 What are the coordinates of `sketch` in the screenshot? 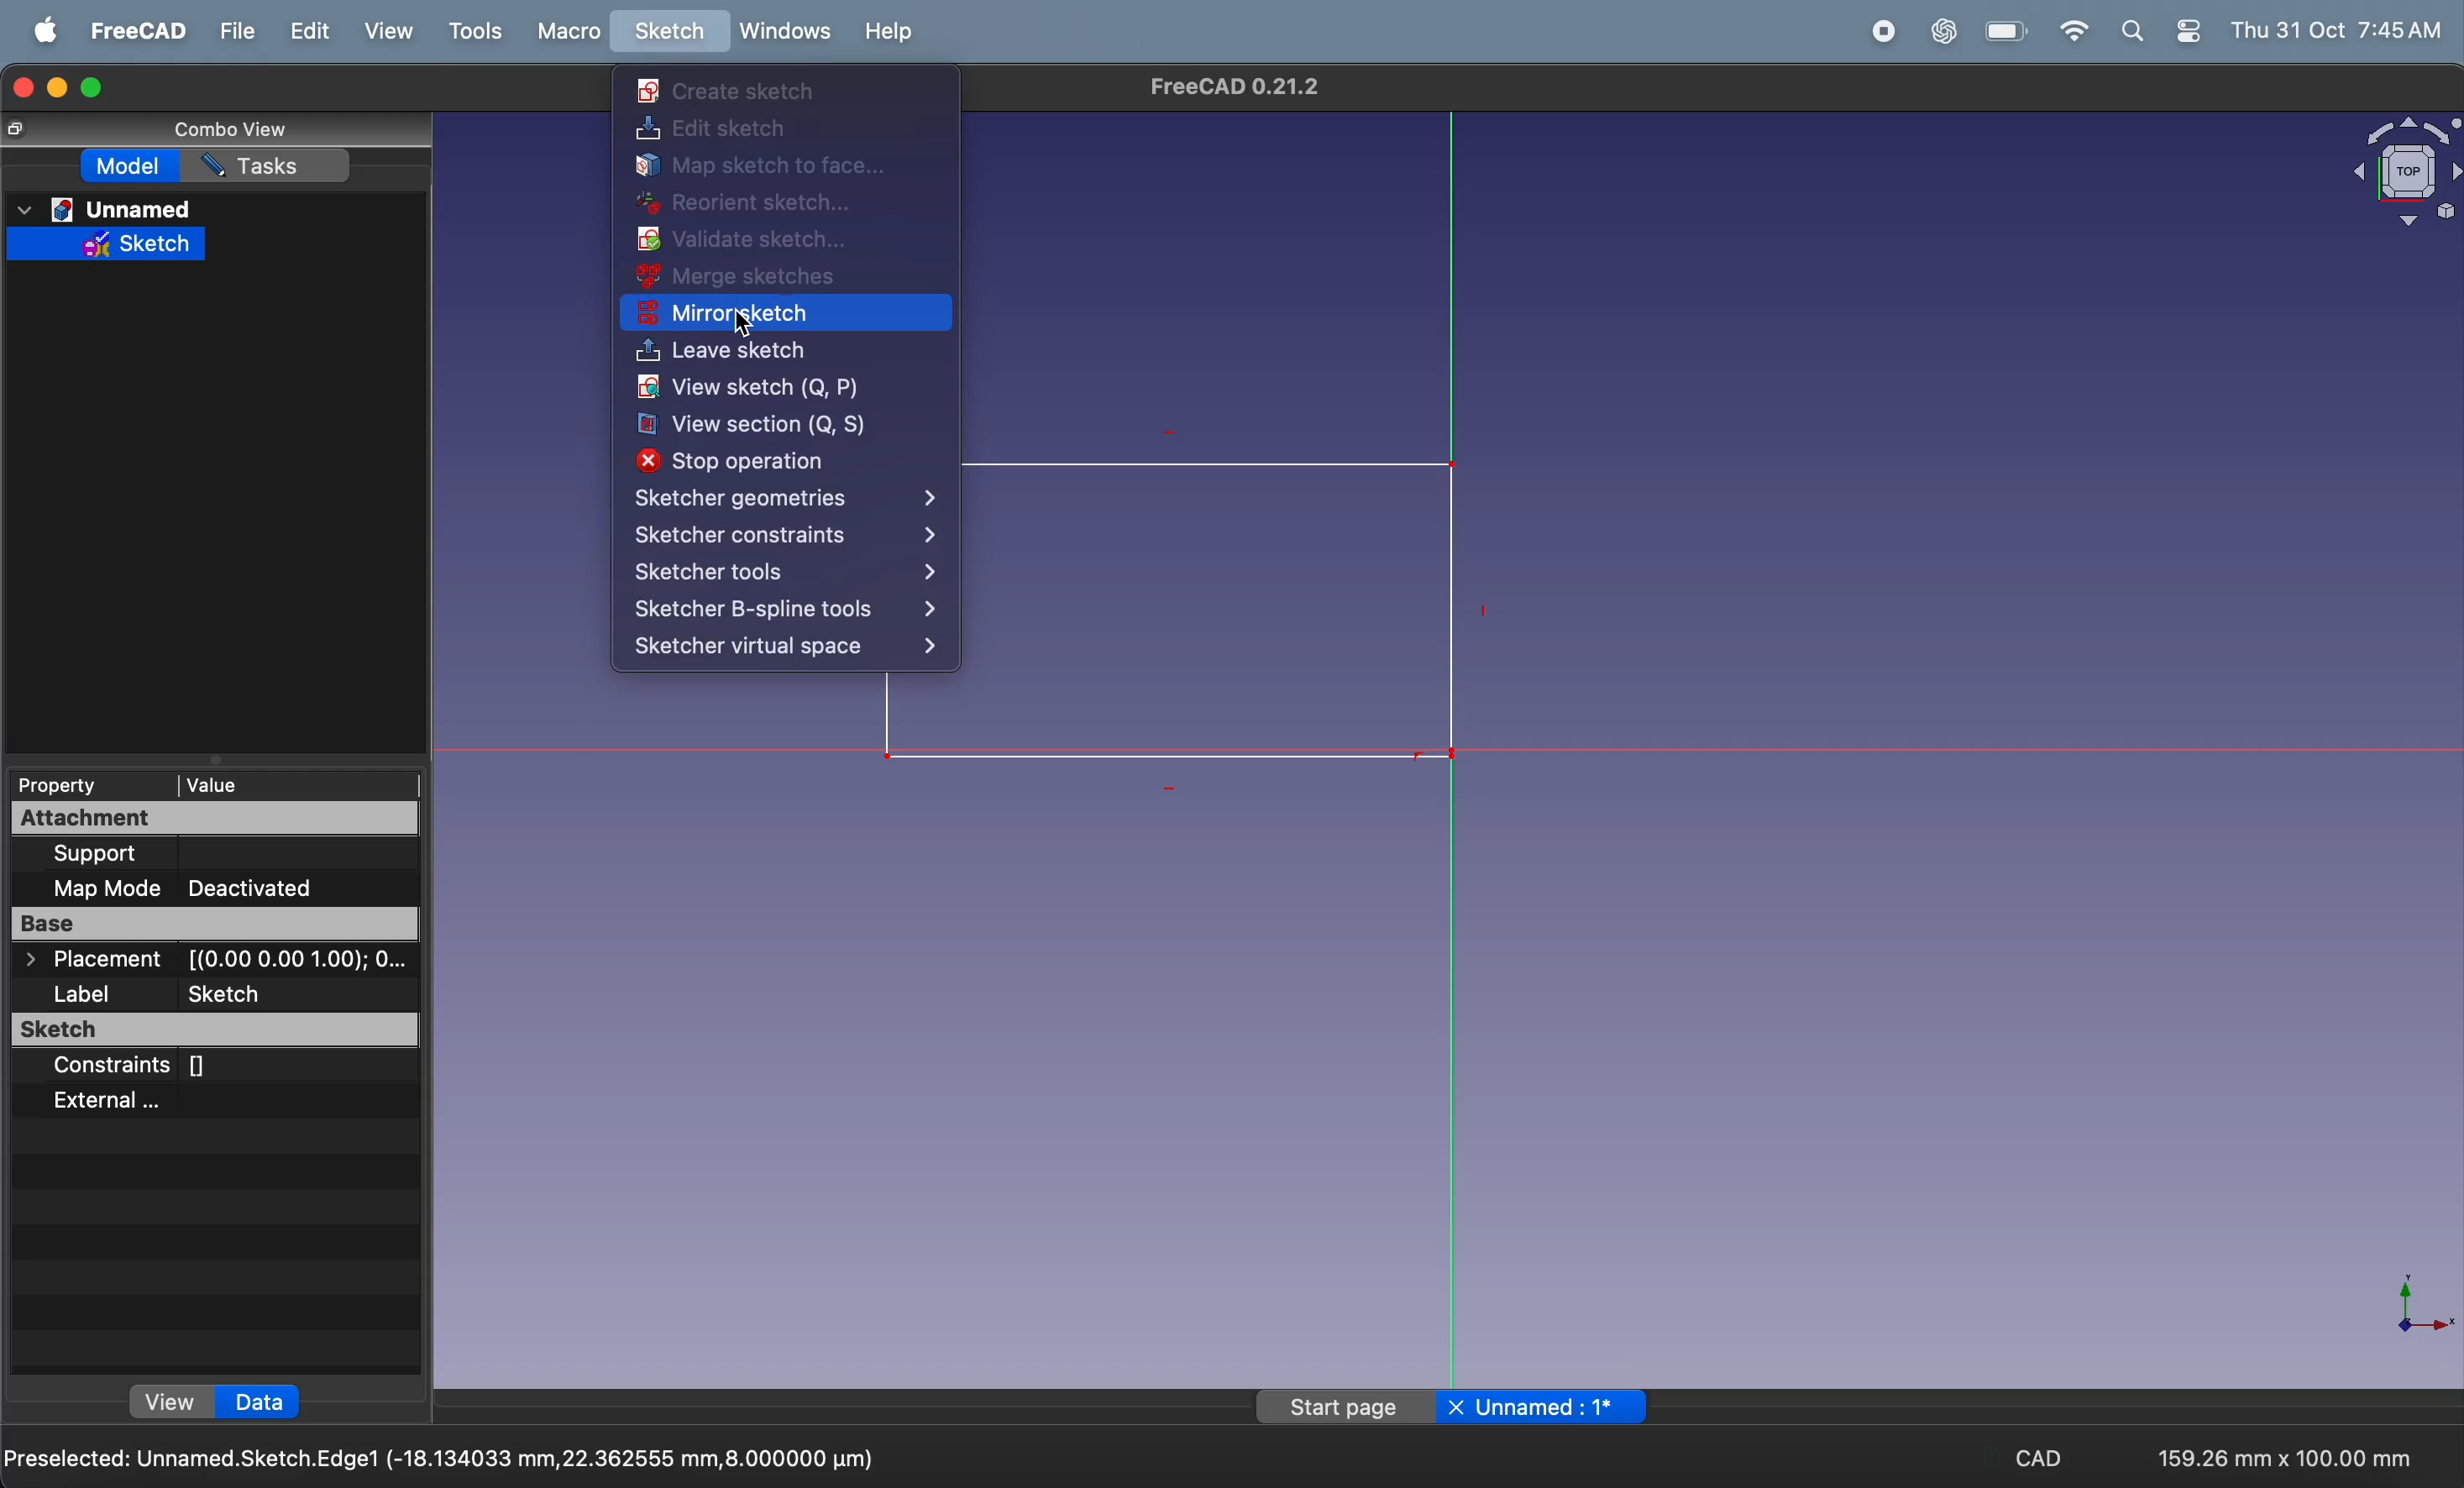 It's located at (669, 33).